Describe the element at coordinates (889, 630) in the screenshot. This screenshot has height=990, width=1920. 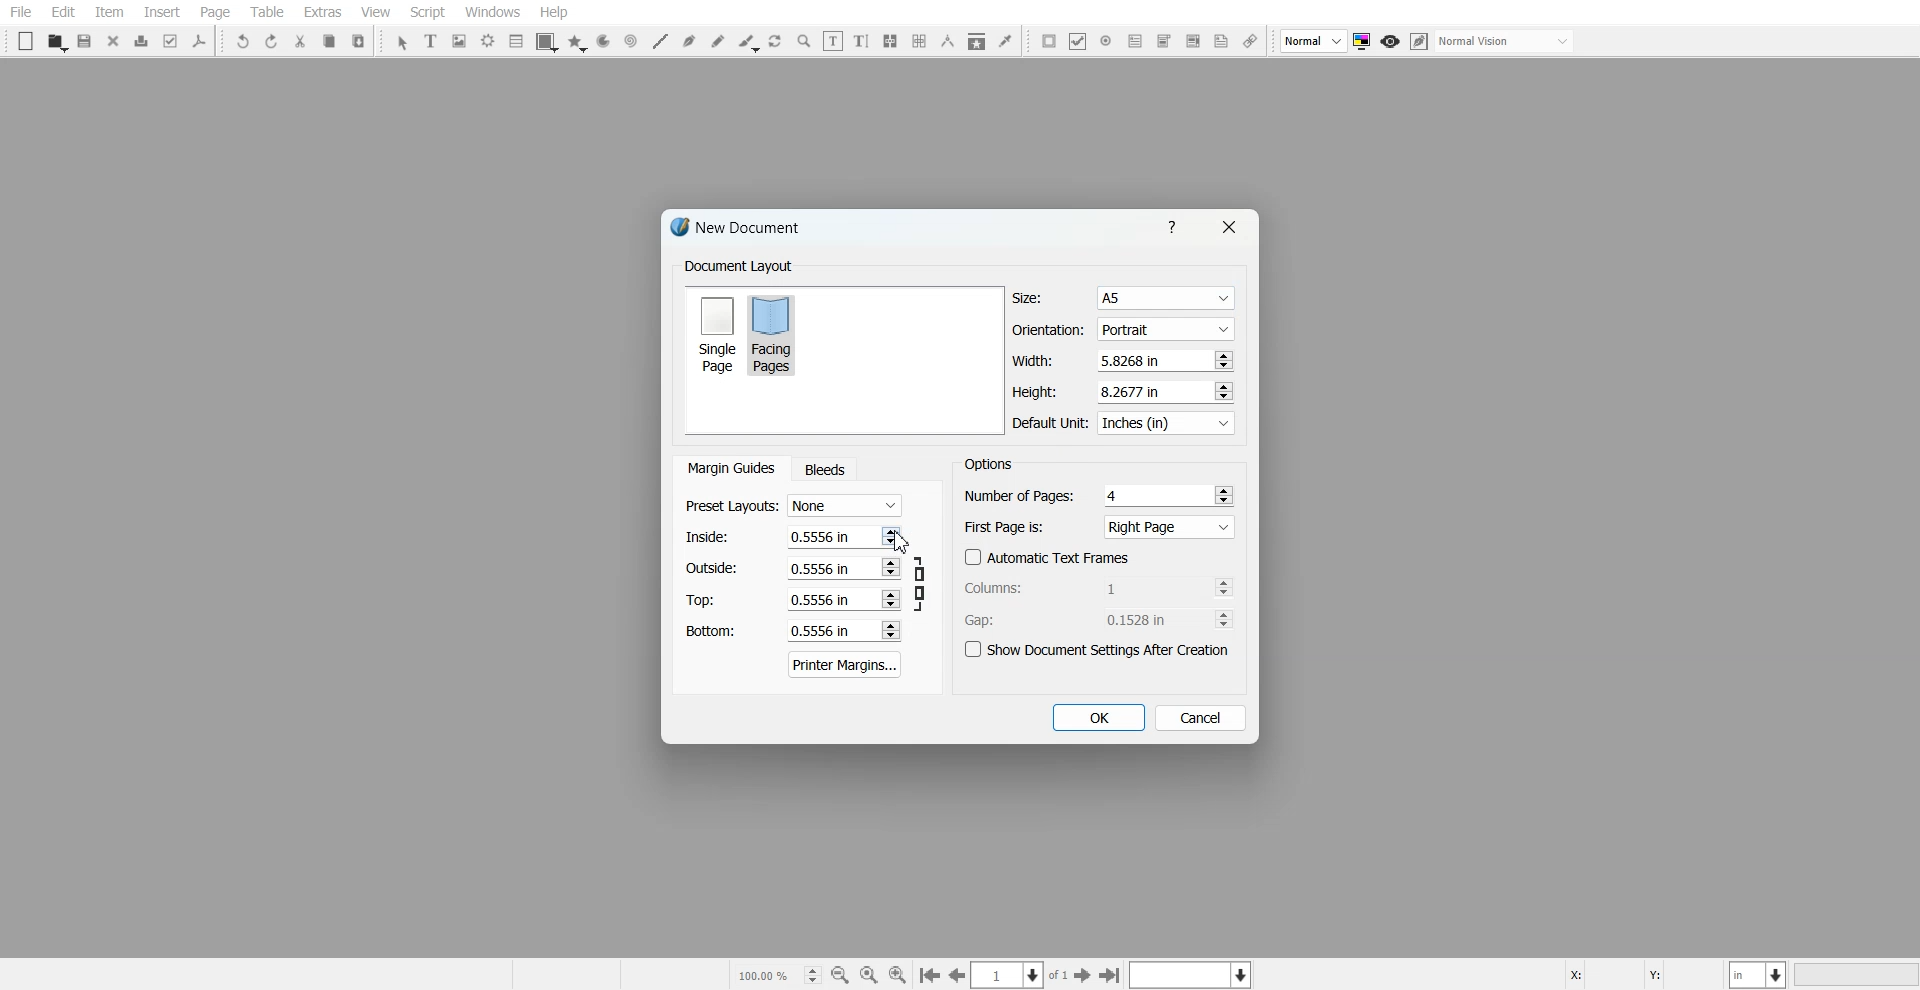
I see `Increase and decrease No. ` at that location.